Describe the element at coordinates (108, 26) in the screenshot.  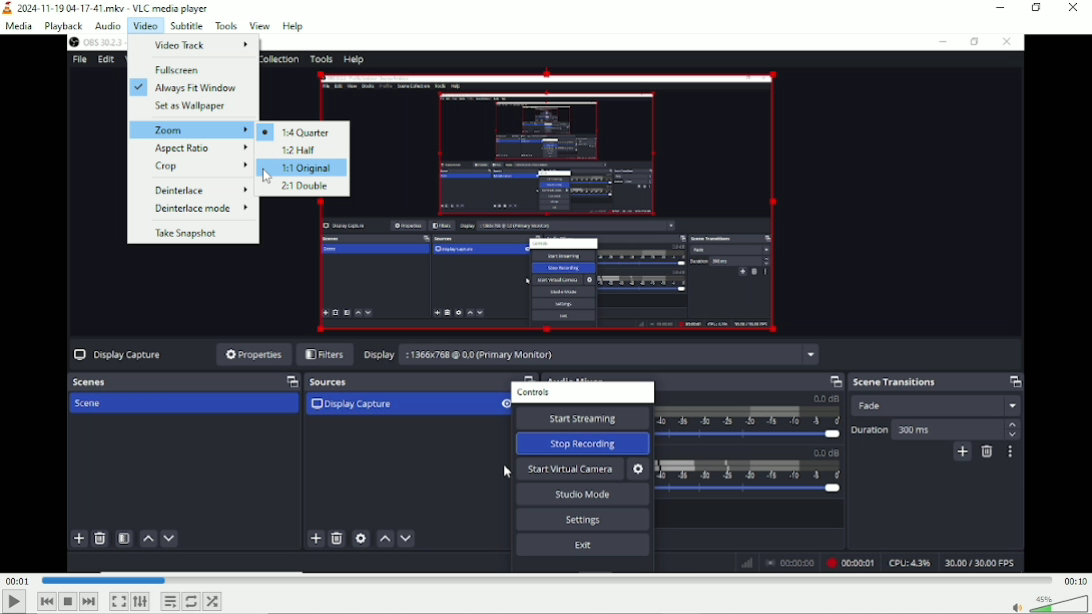
I see `audio` at that location.